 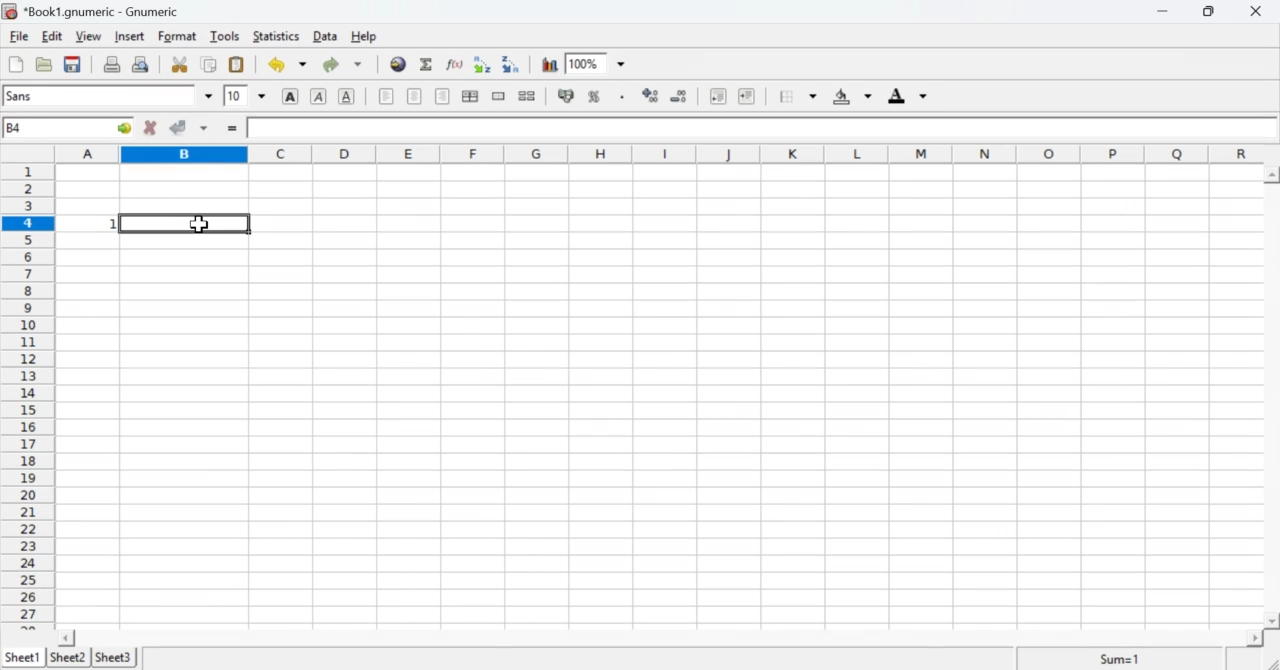 I want to click on Insert Hyperlink, so click(x=398, y=64).